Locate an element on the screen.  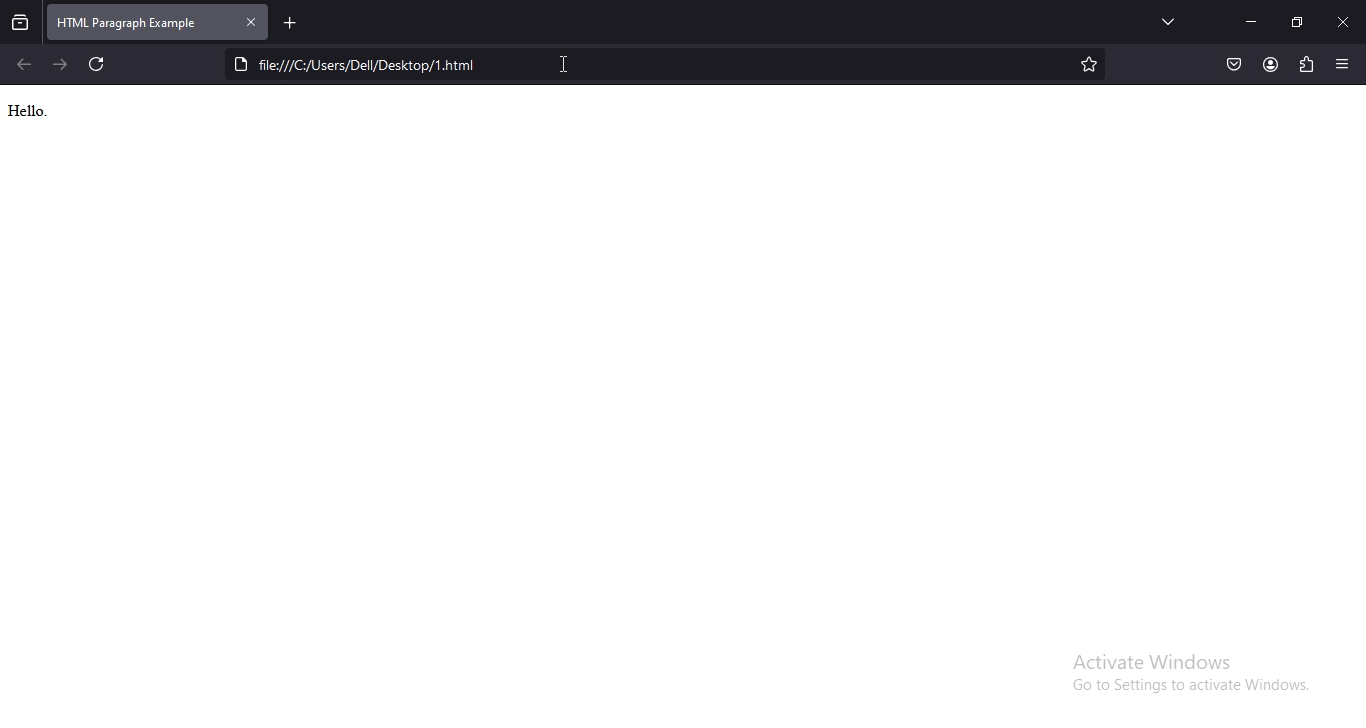
click to go to next page is located at coordinates (61, 66).